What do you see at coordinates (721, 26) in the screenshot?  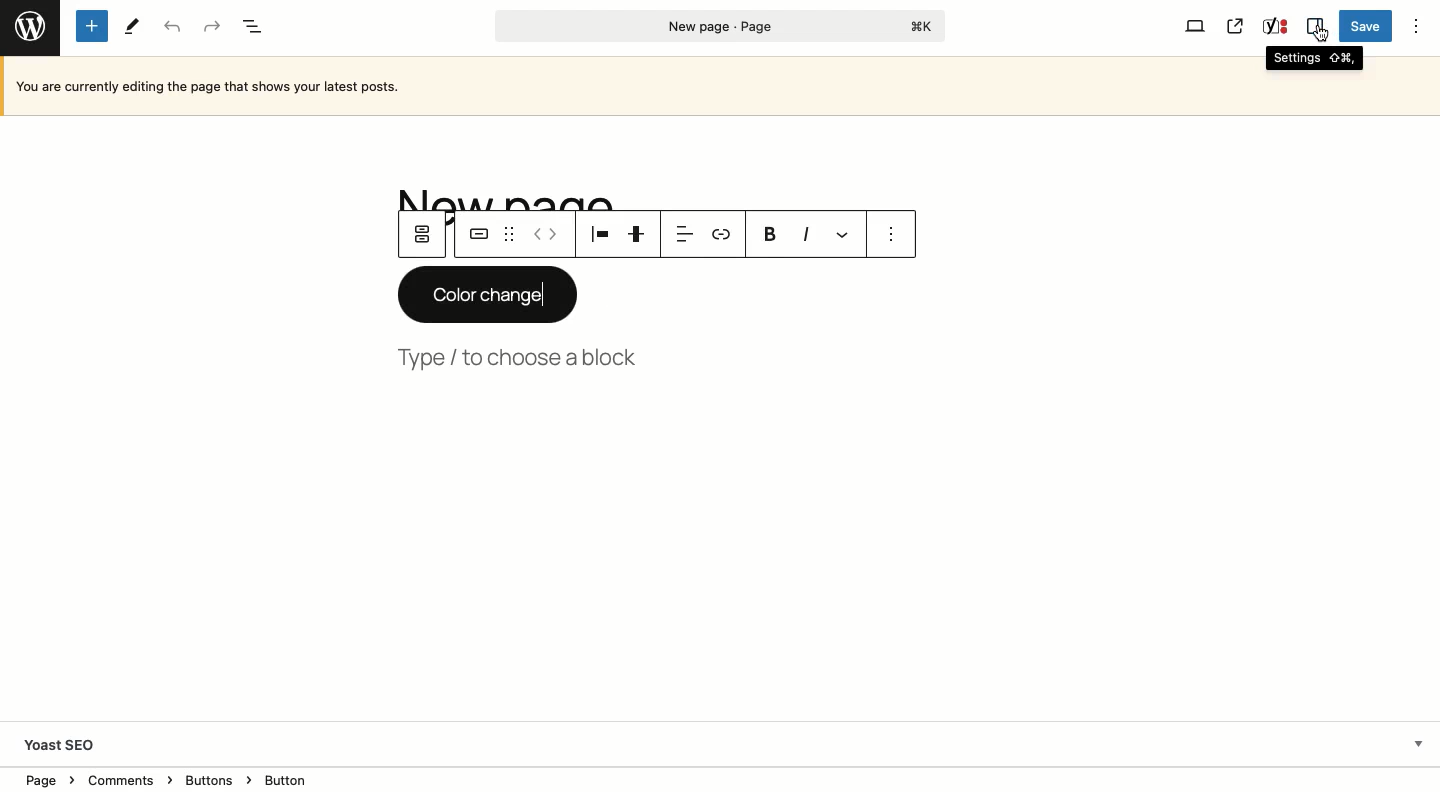 I see `Page` at bounding box center [721, 26].